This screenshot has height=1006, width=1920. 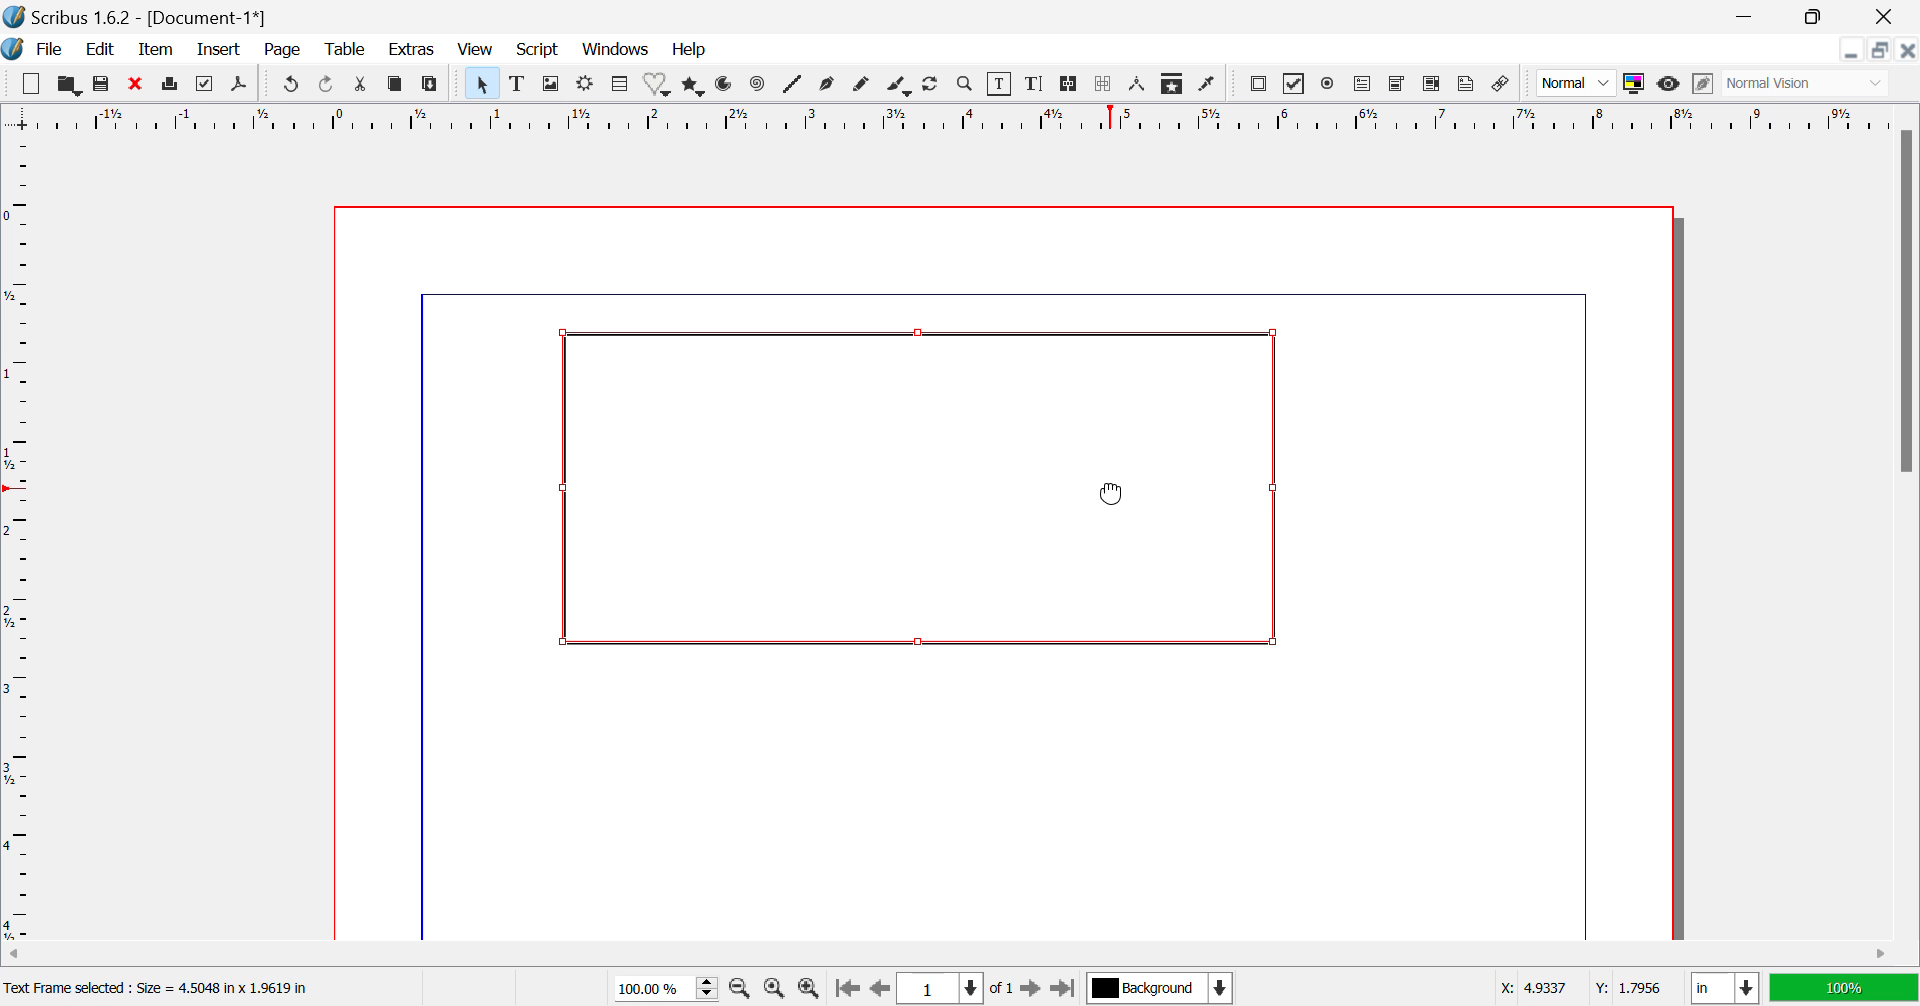 What do you see at coordinates (955, 987) in the screenshot?
I see `Page 1 of 1` at bounding box center [955, 987].